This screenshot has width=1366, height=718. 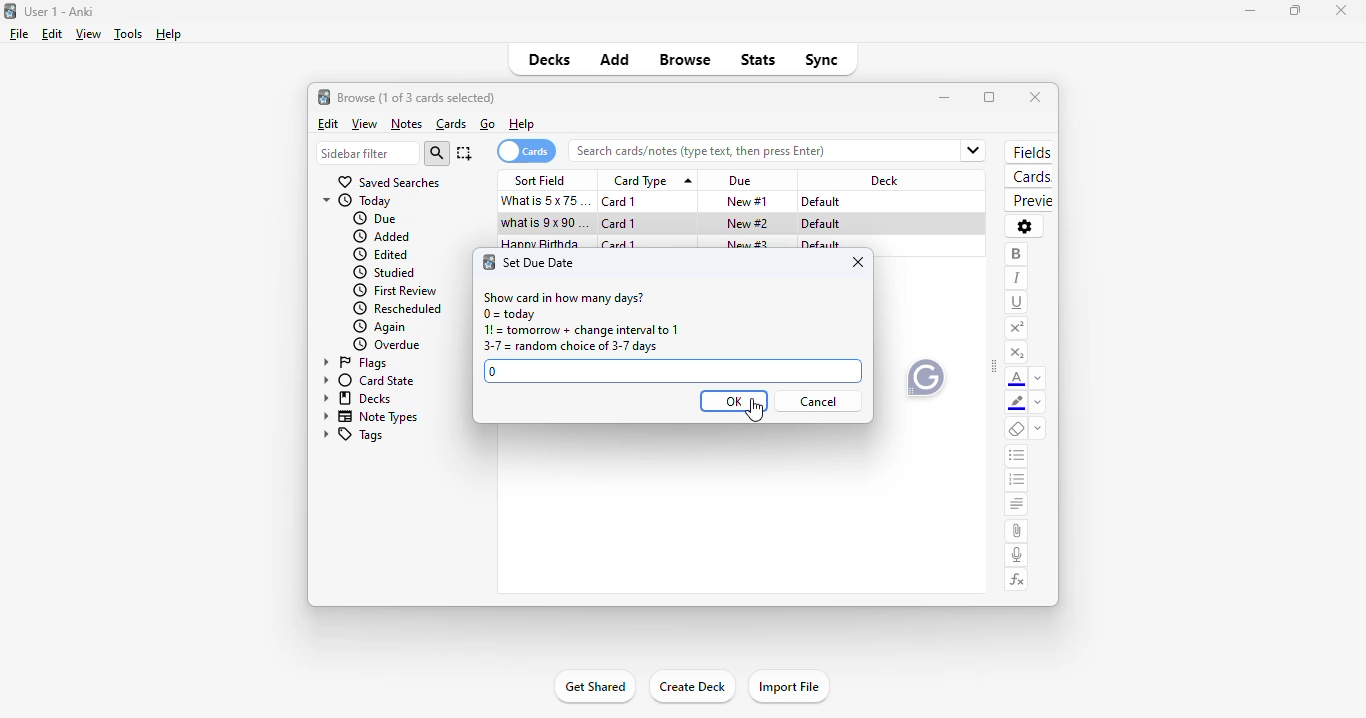 What do you see at coordinates (522, 125) in the screenshot?
I see `help` at bounding box center [522, 125].